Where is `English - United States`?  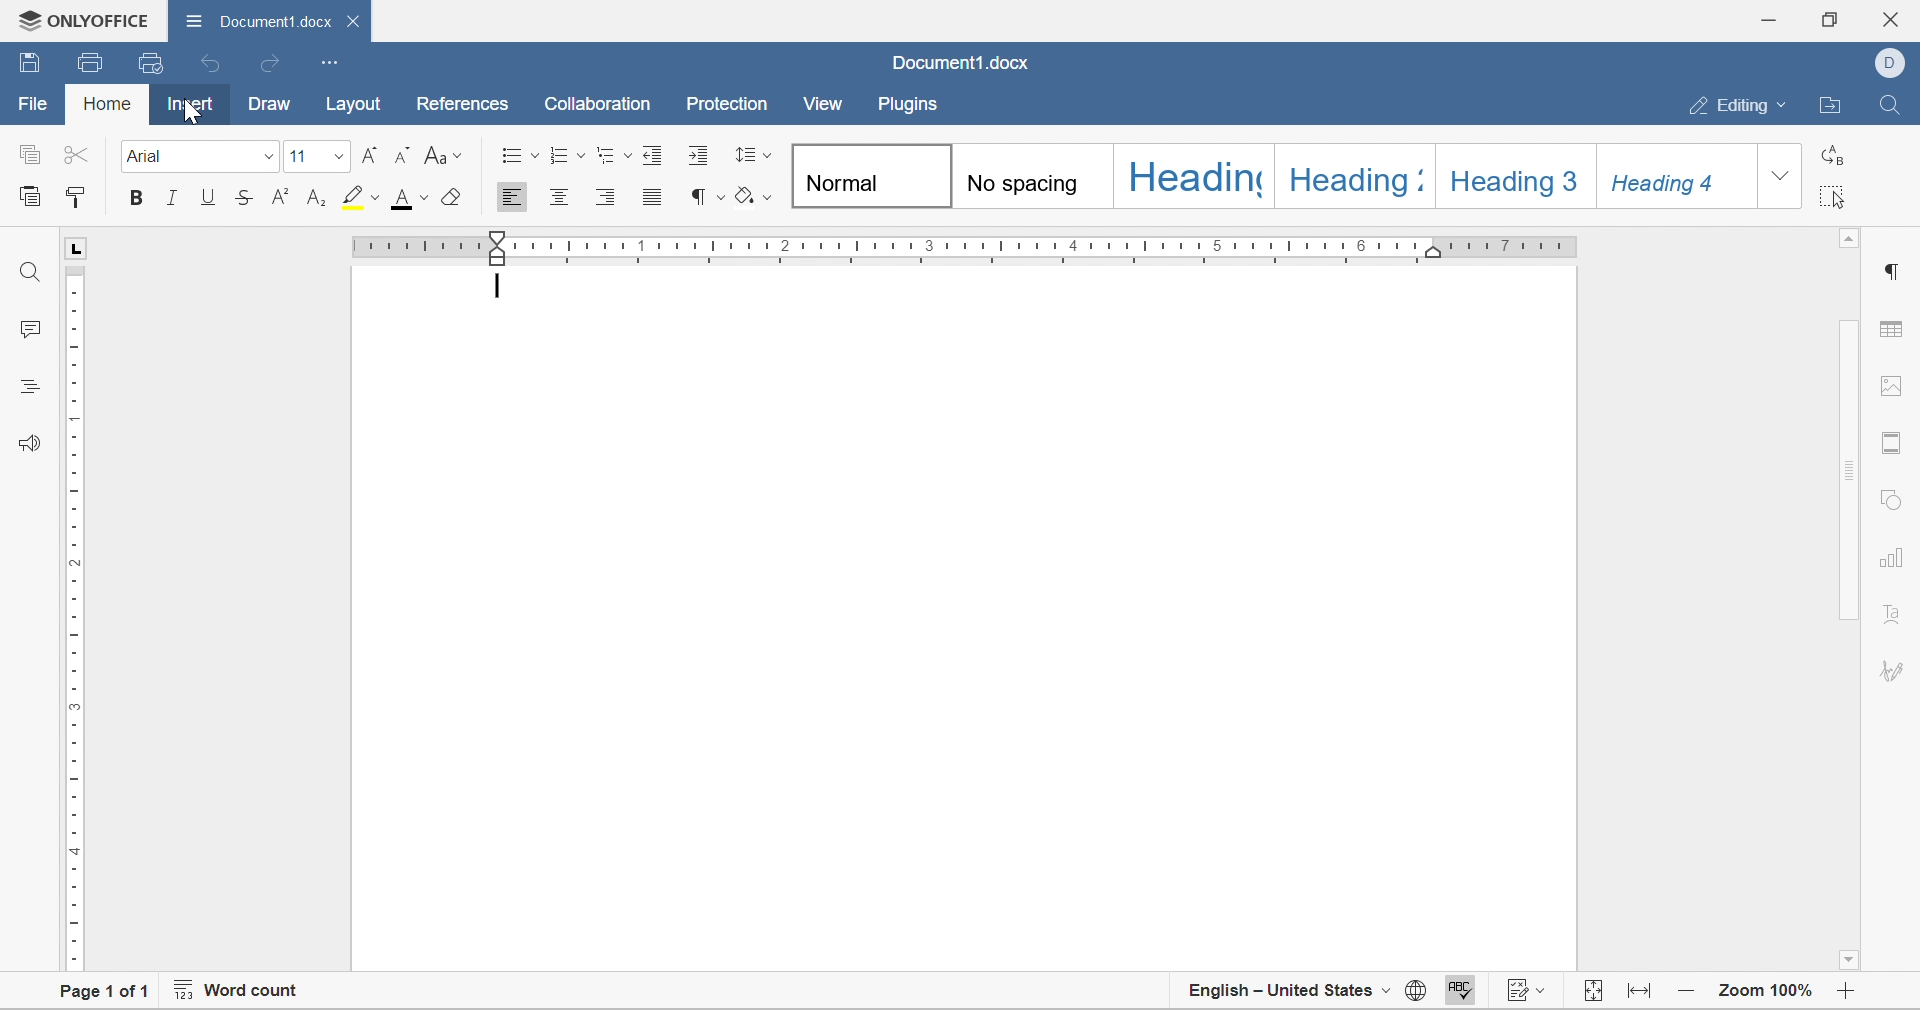
English - United States is located at coordinates (1287, 996).